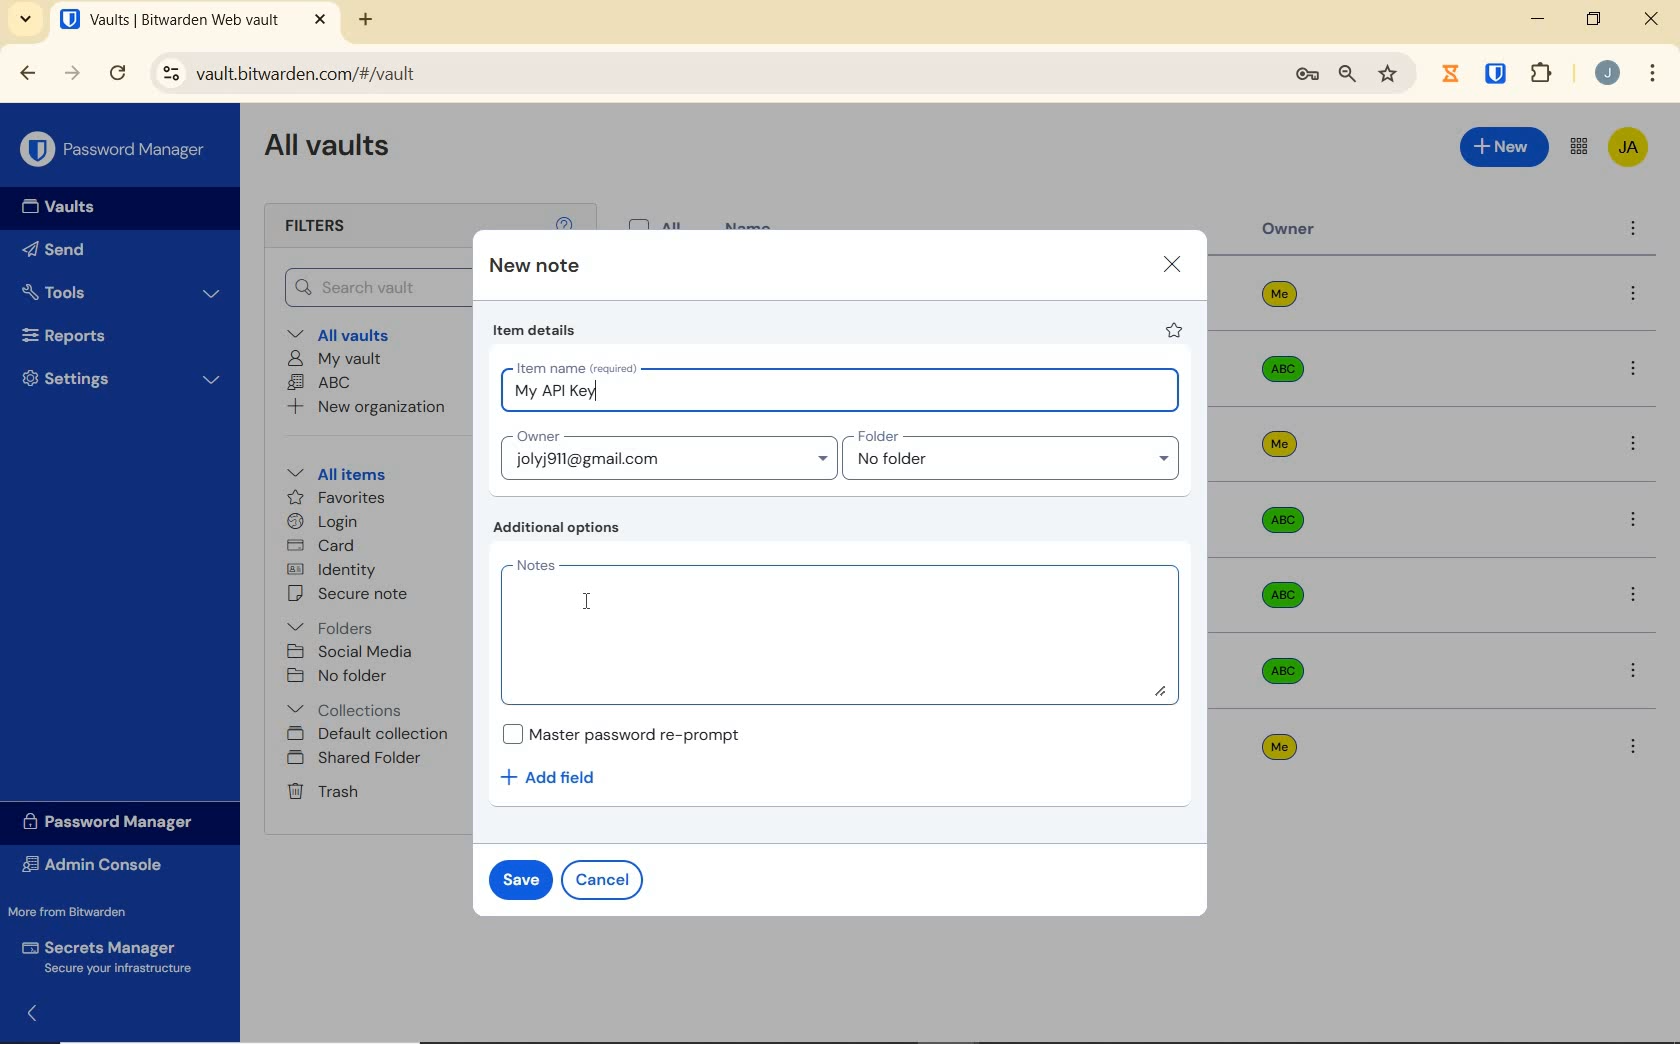 The height and width of the screenshot is (1044, 1680). What do you see at coordinates (324, 546) in the screenshot?
I see `card` at bounding box center [324, 546].